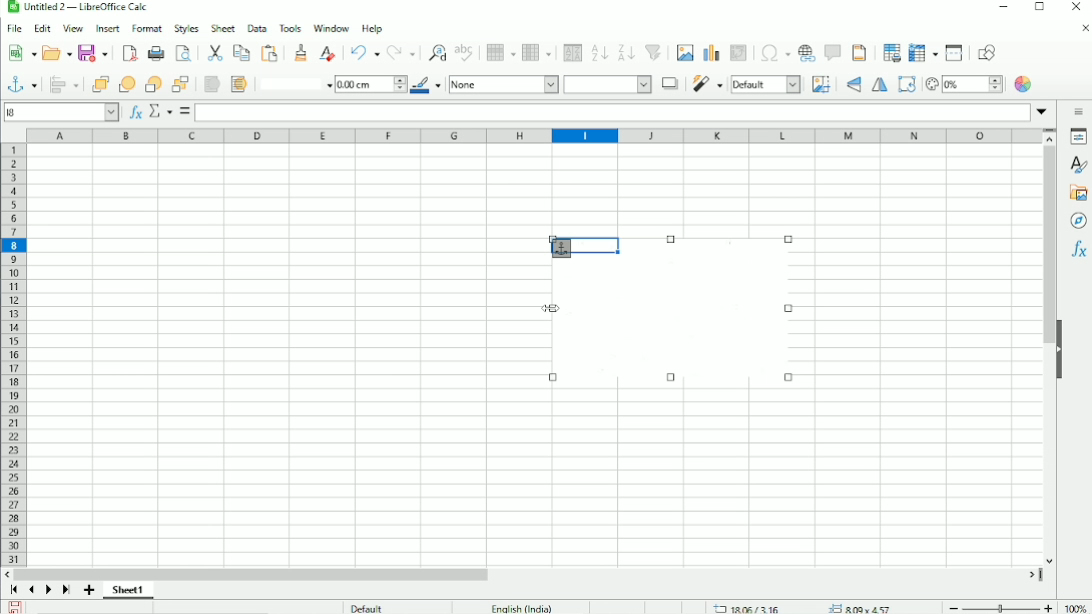 This screenshot has width=1092, height=614. I want to click on Undo, so click(364, 53).